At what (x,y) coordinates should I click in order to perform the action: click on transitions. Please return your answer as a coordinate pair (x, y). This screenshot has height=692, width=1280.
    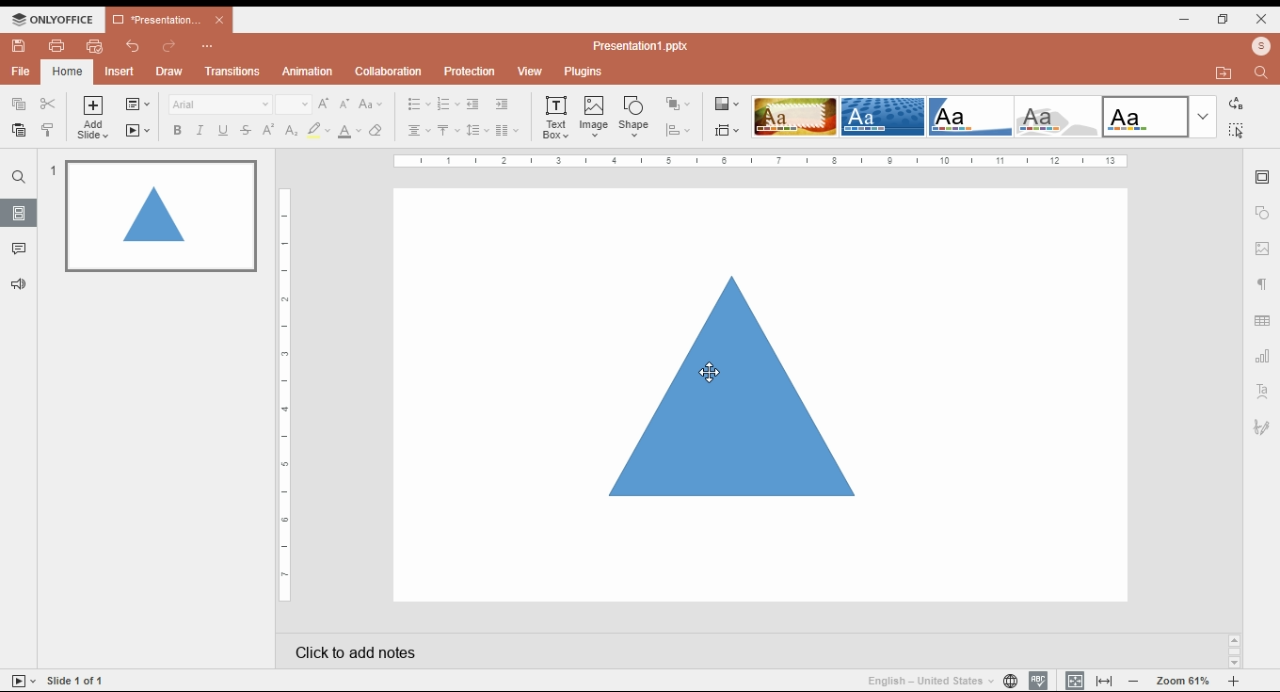
    Looking at the image, I should click on (233, 73).